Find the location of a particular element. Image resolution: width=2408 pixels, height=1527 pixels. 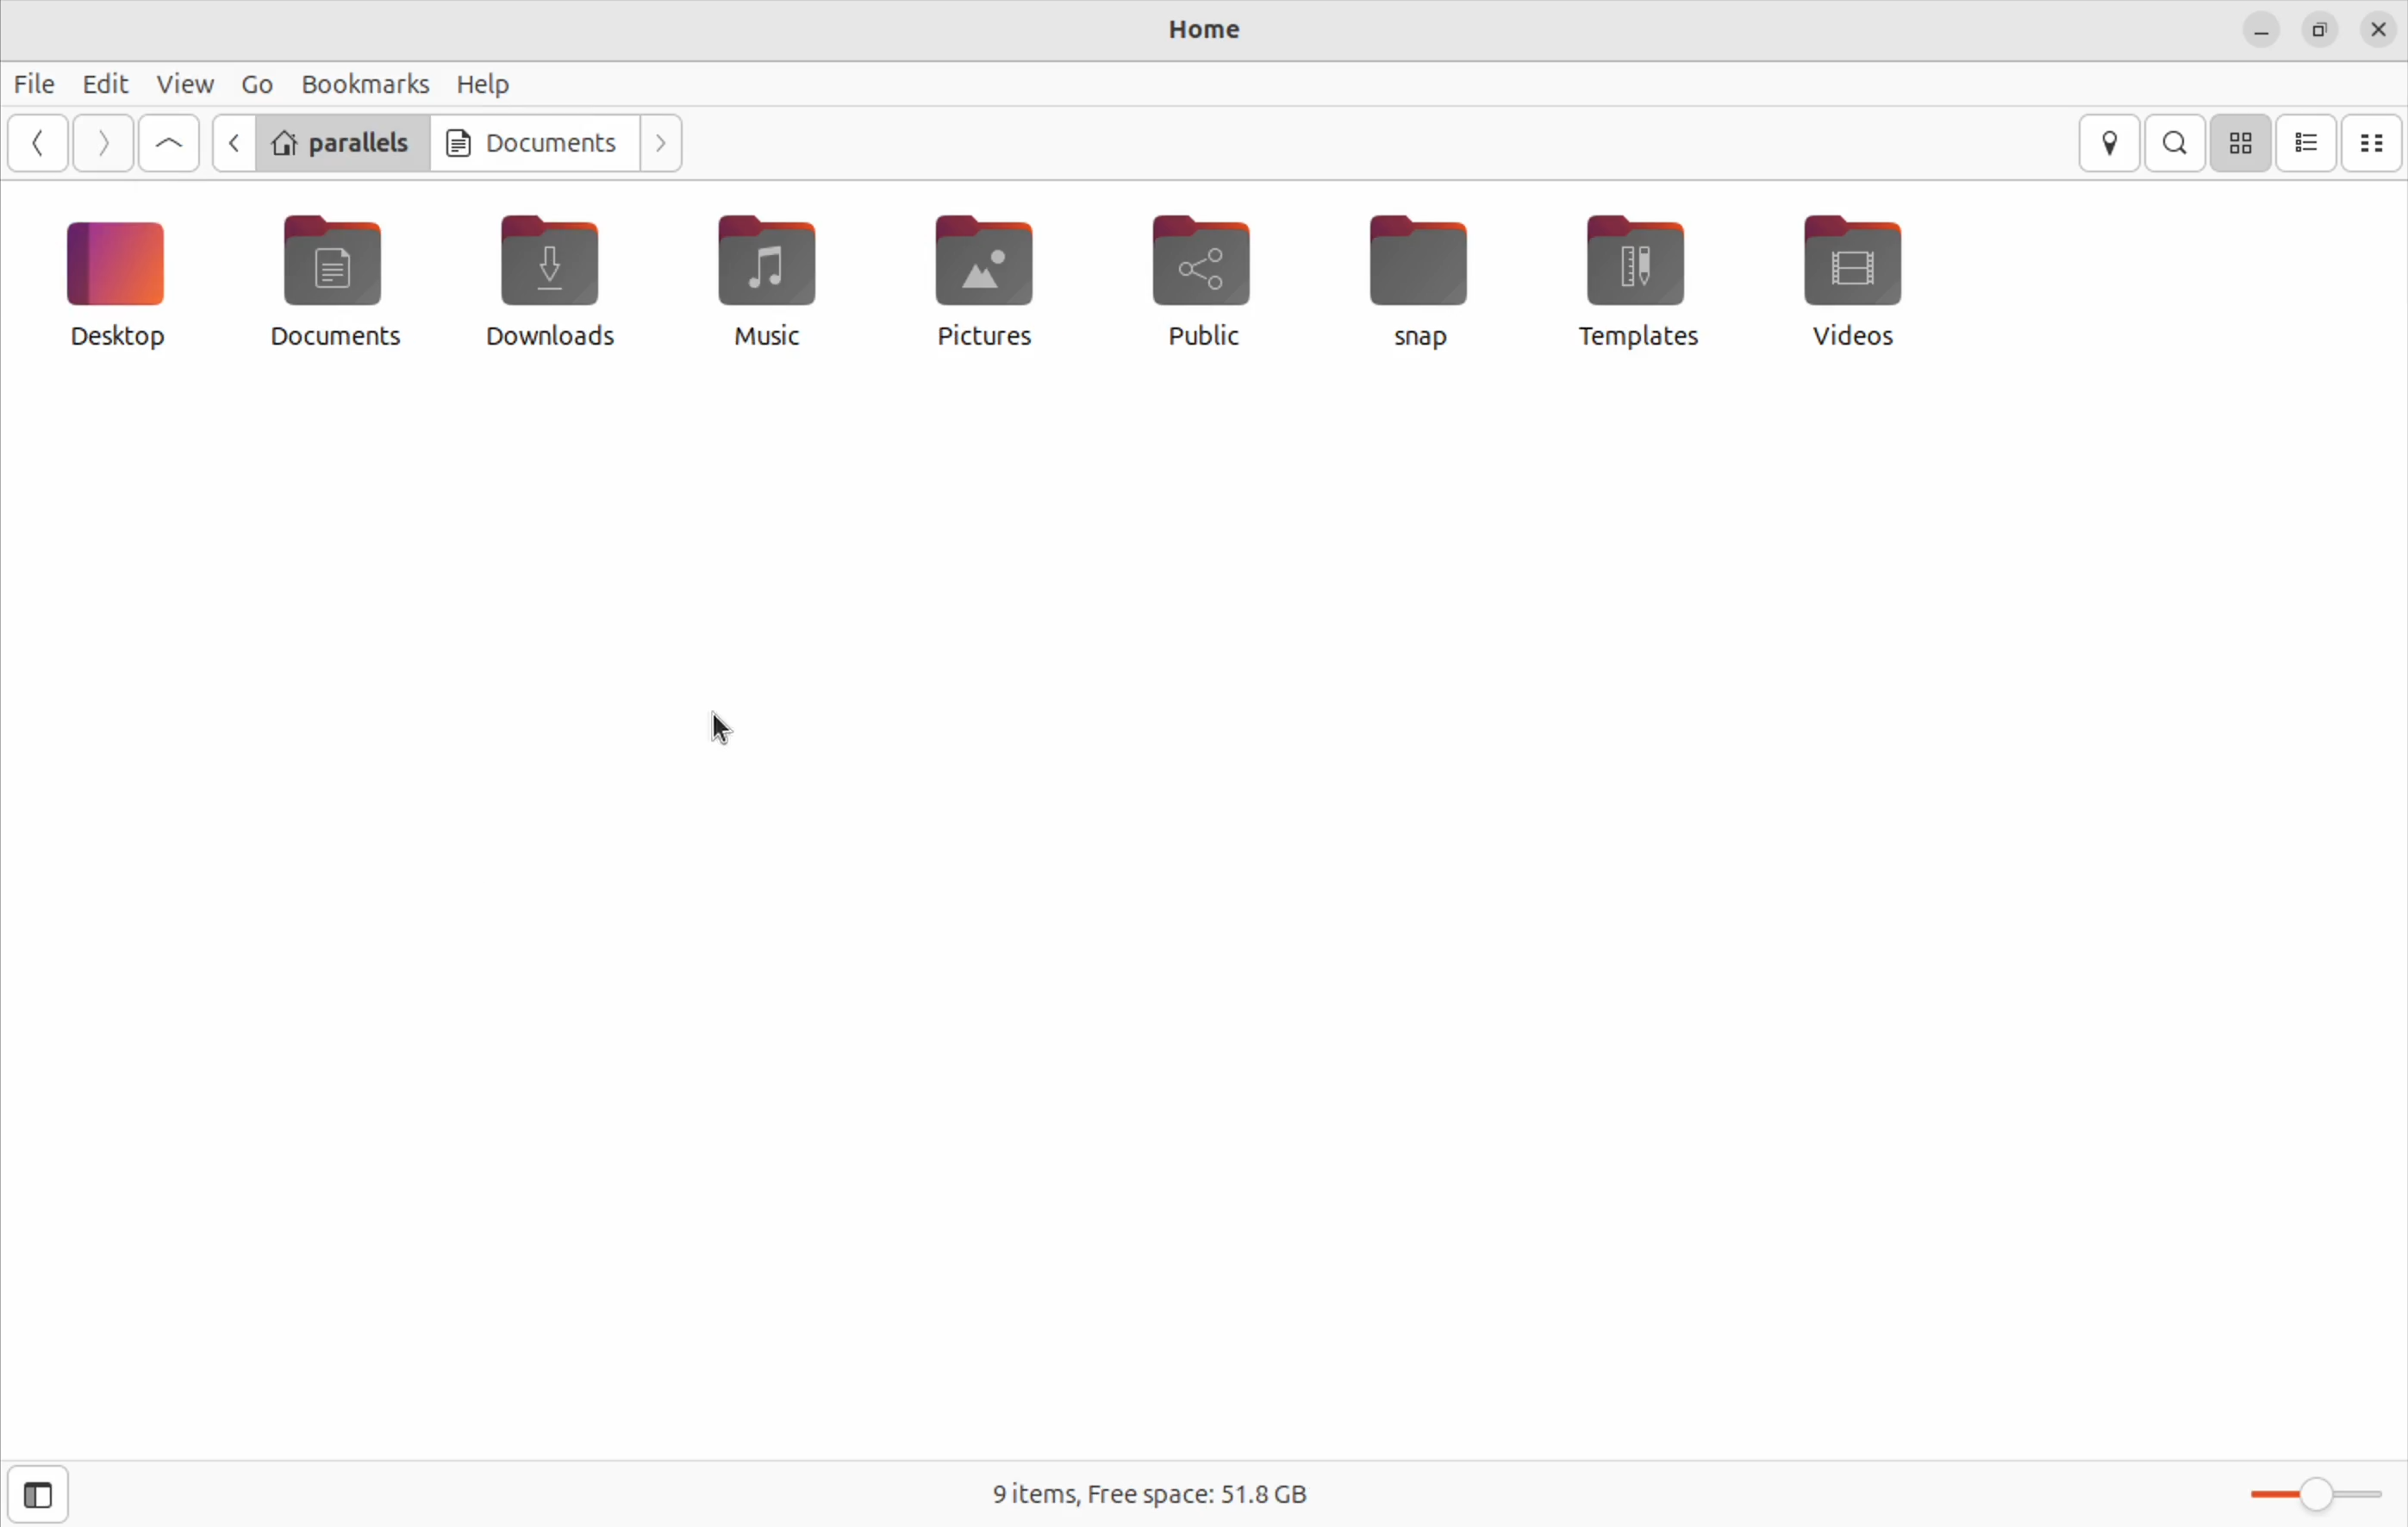

Home is located at coordinates (1206, 33).